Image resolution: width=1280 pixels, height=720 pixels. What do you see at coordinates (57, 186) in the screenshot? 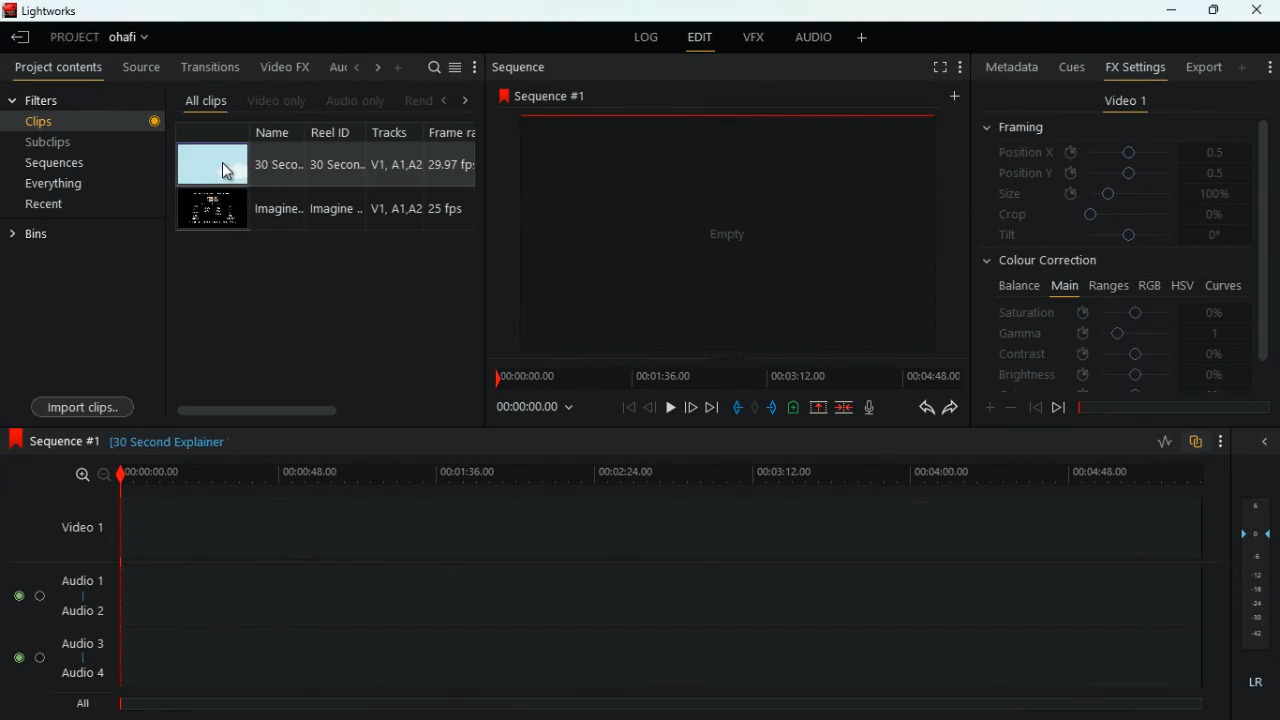
I see `everything` at bounding box center [57, 186].